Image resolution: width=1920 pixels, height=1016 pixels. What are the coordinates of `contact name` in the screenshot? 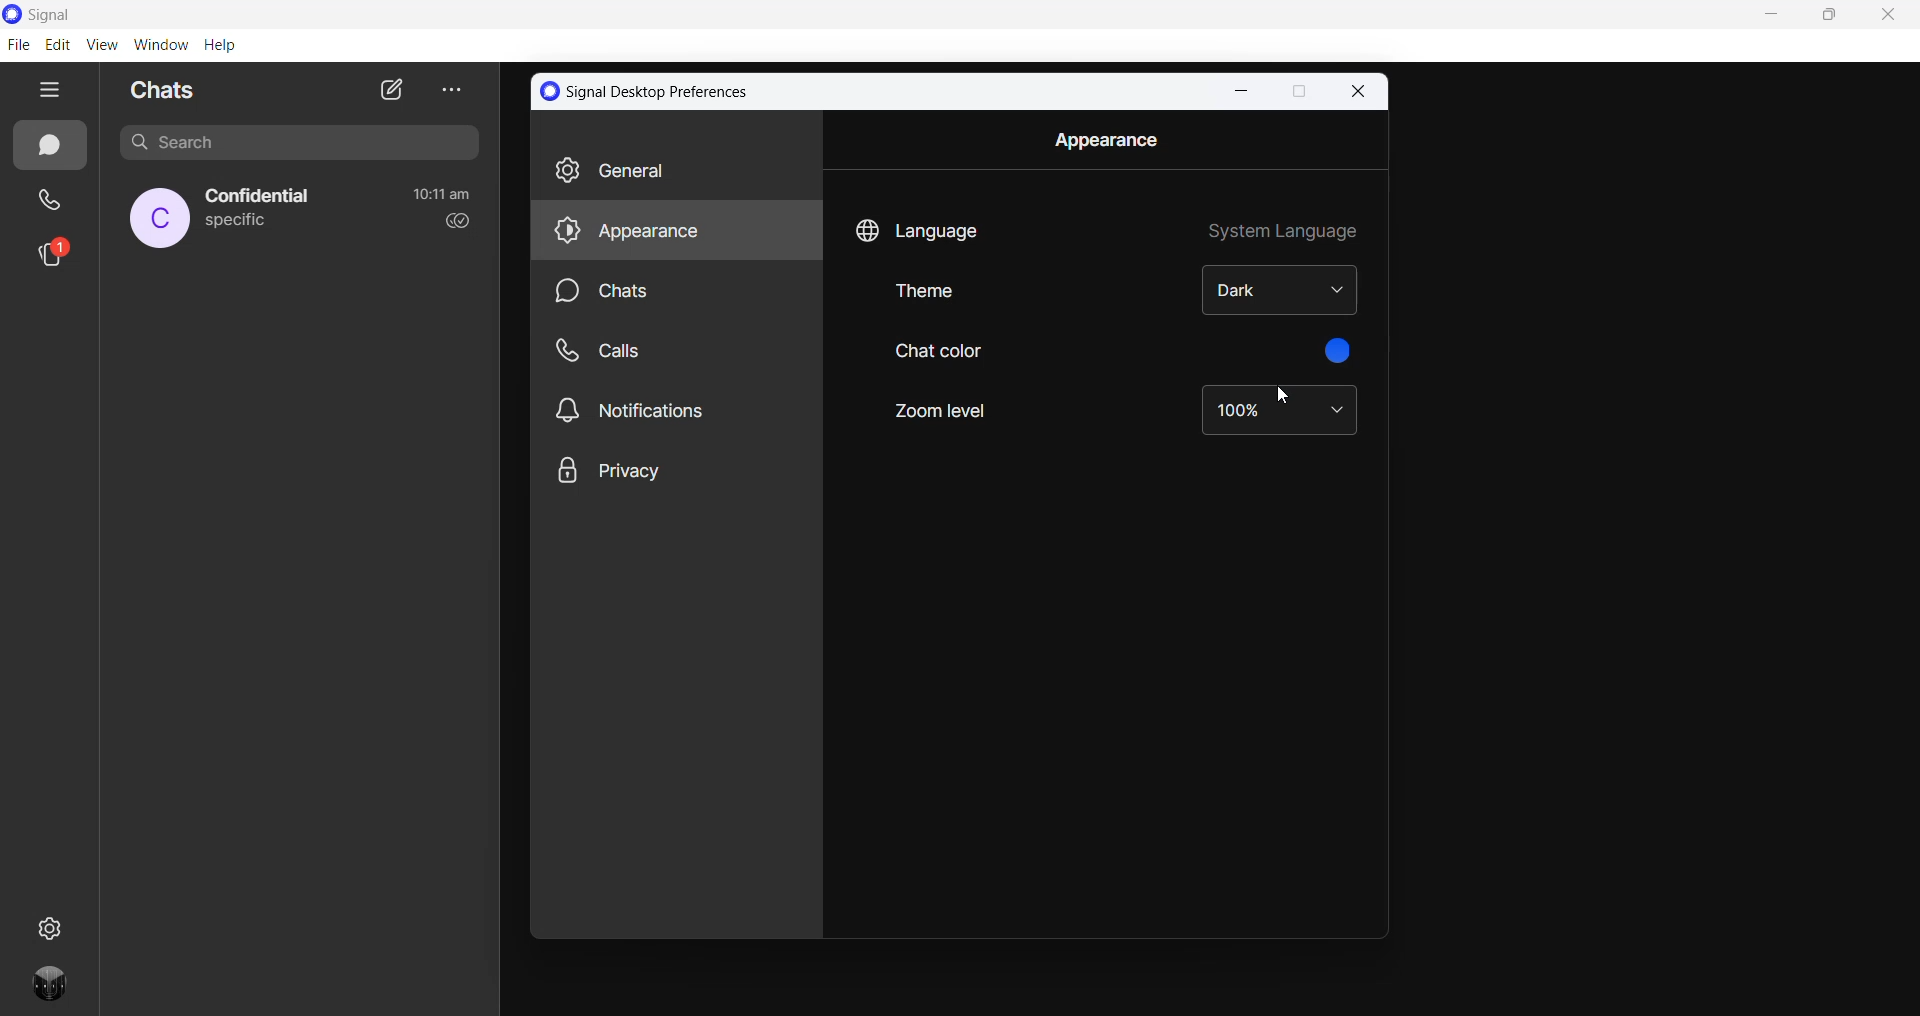 It's located at (262, 197).